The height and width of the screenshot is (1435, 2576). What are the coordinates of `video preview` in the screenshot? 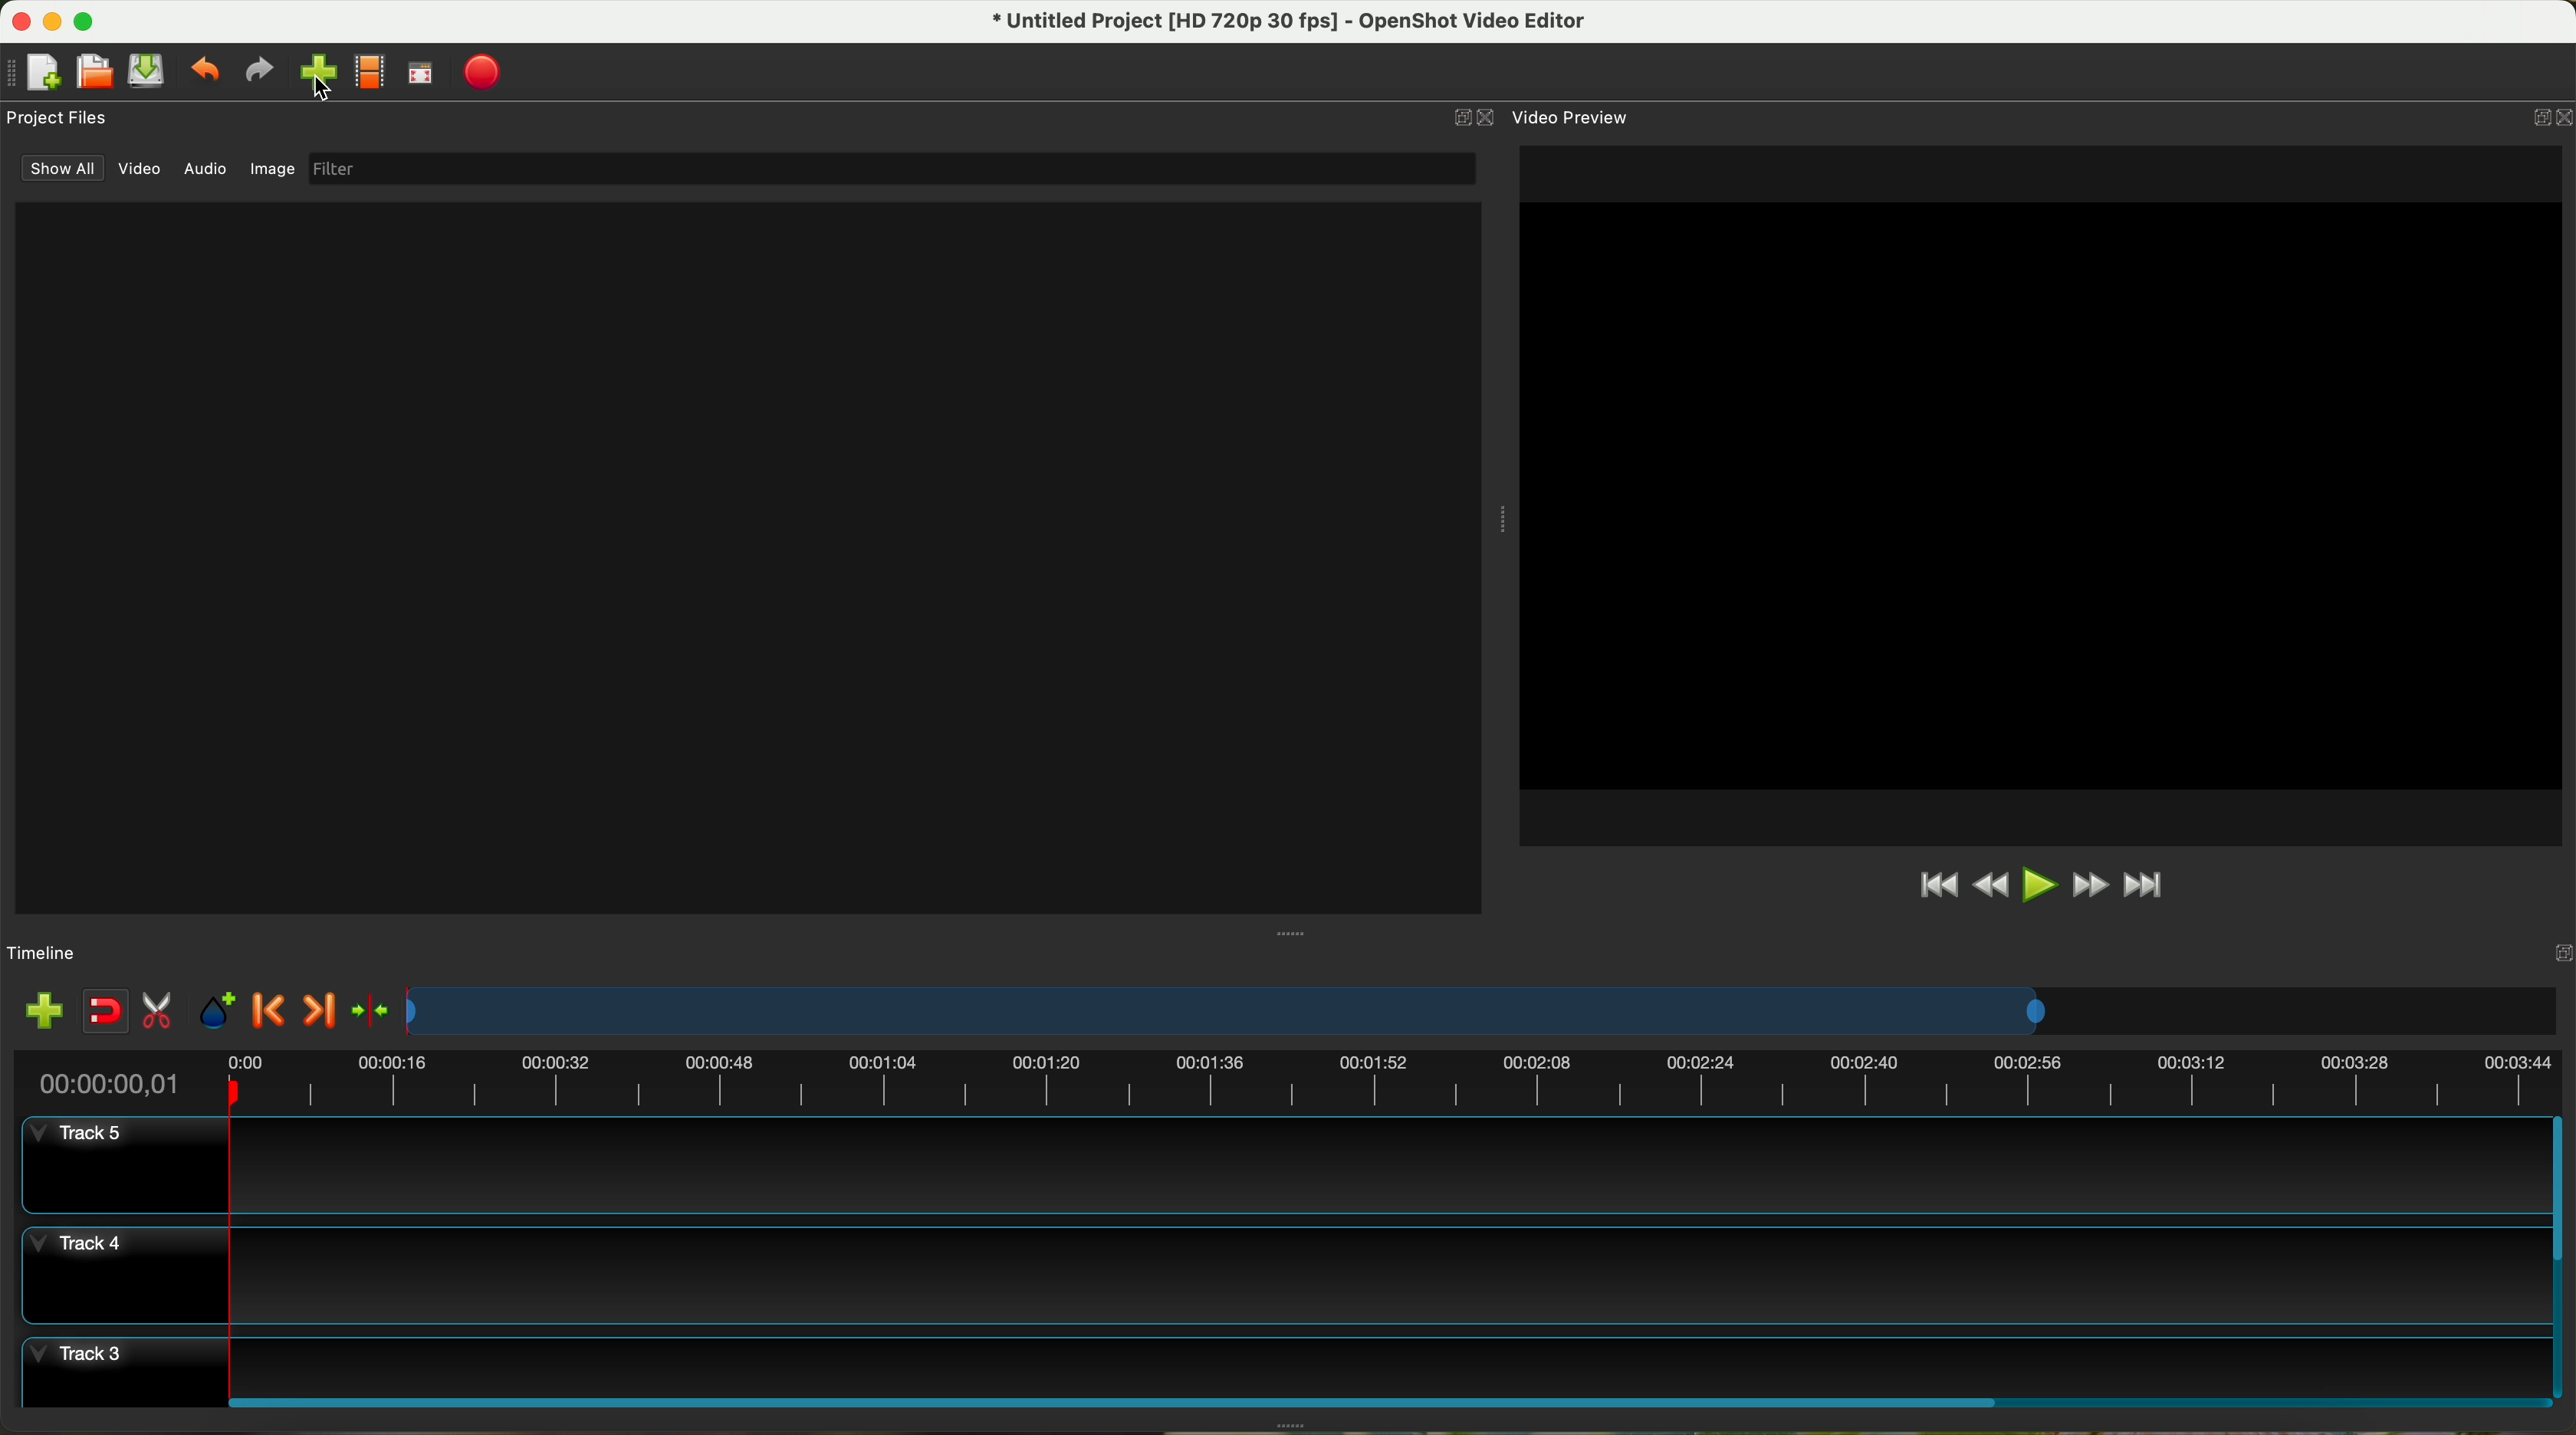 It's located at (1574, 116).